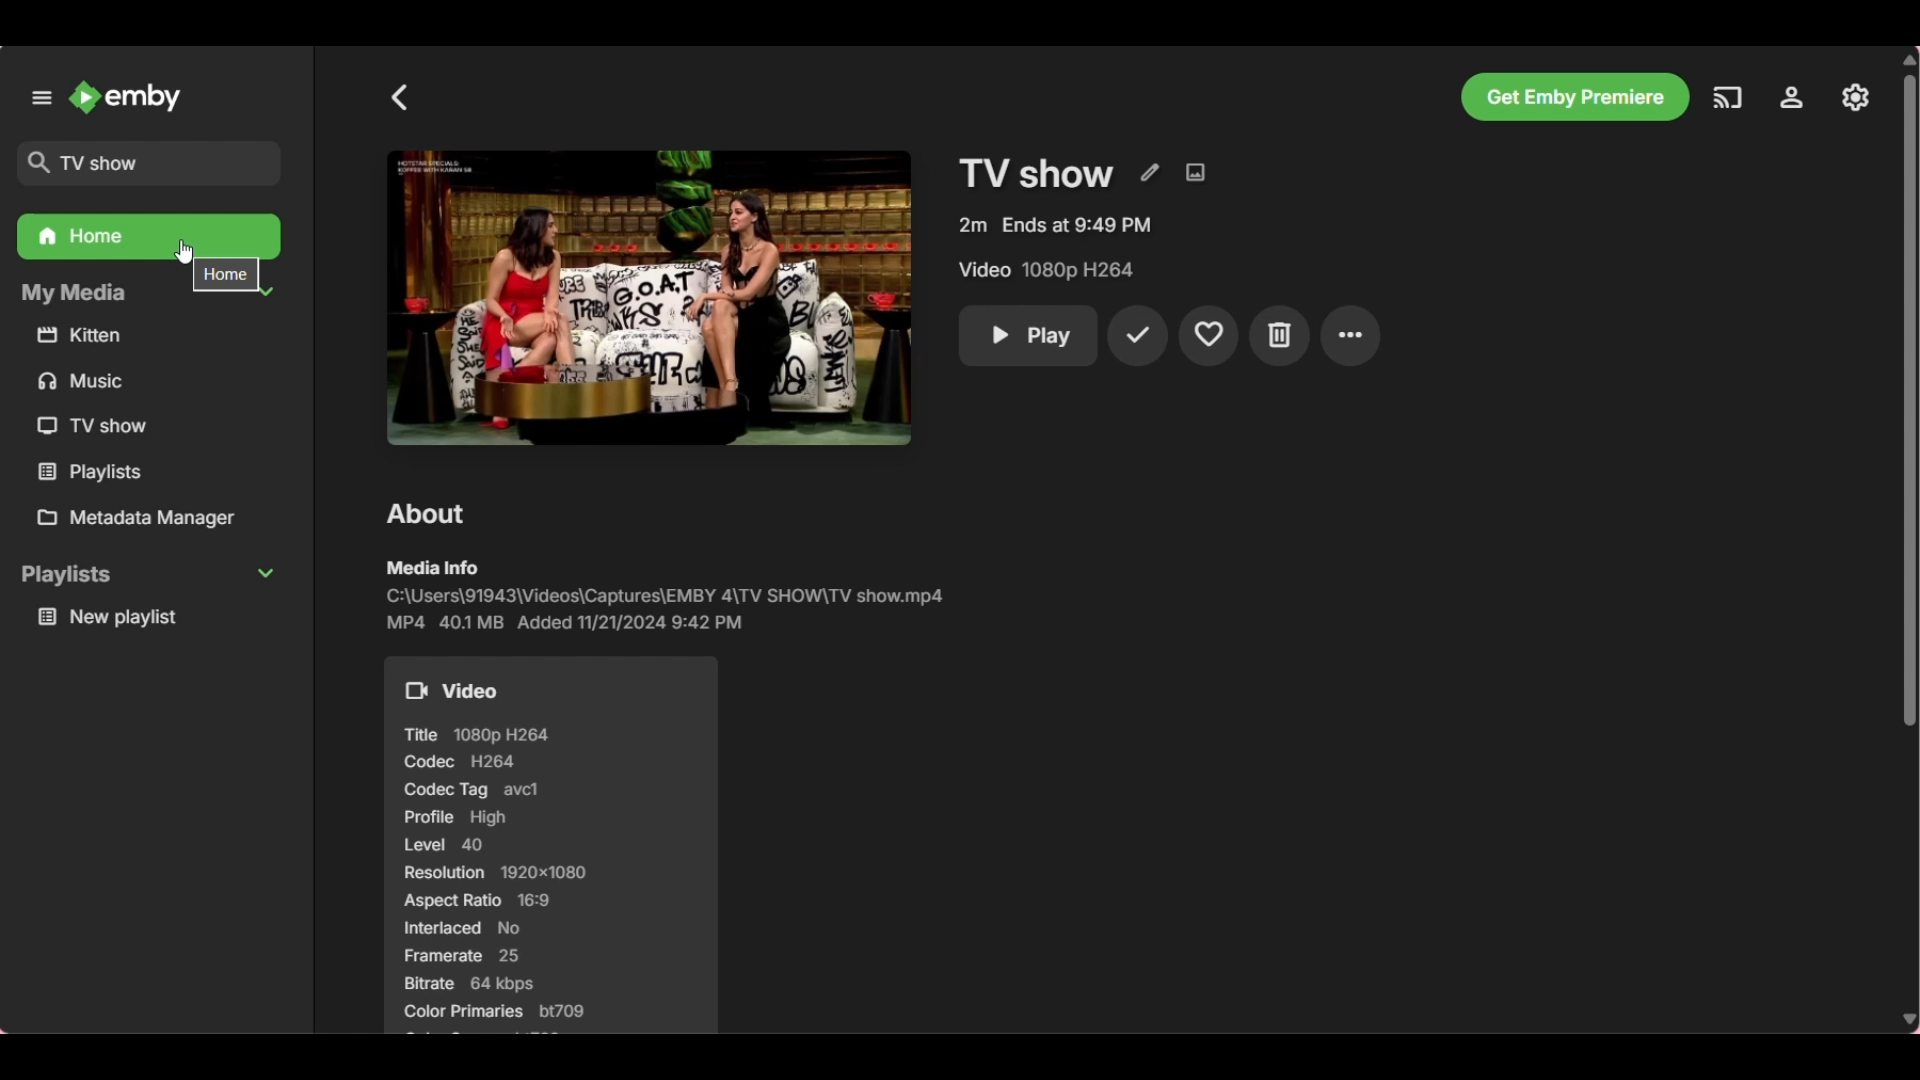 This screenshot has height=1080, width=1920. I want to click on Video 1080p H264, so click(1051, 270).